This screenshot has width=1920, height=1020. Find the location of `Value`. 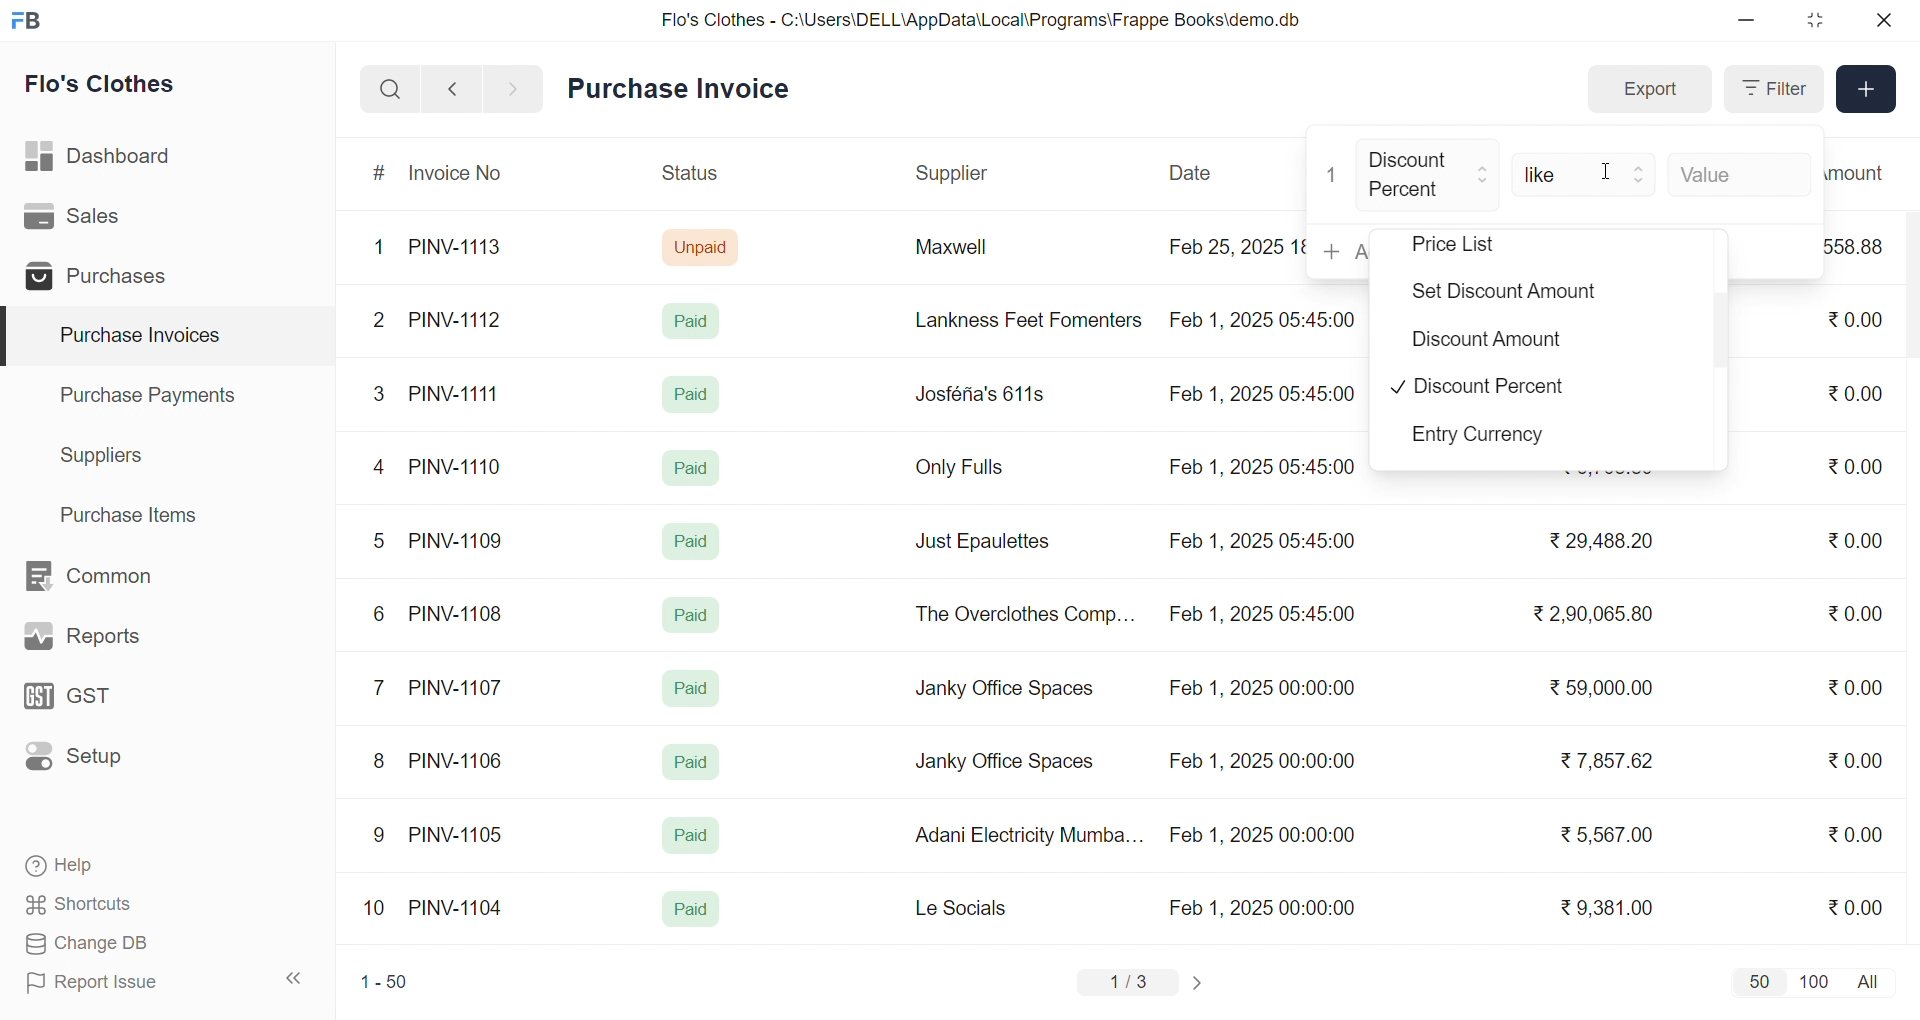

Value is located at coordinates (1738, 172).